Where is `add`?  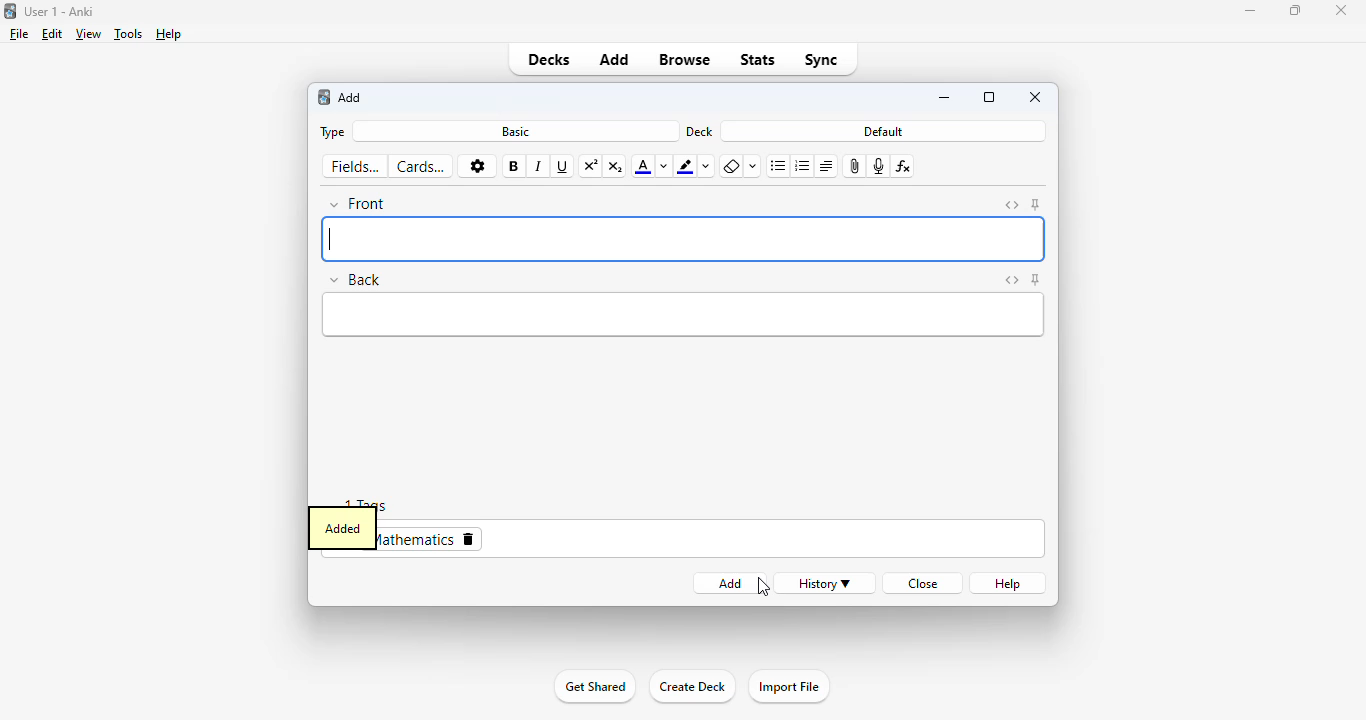 add is located at coordinates (723, 583).